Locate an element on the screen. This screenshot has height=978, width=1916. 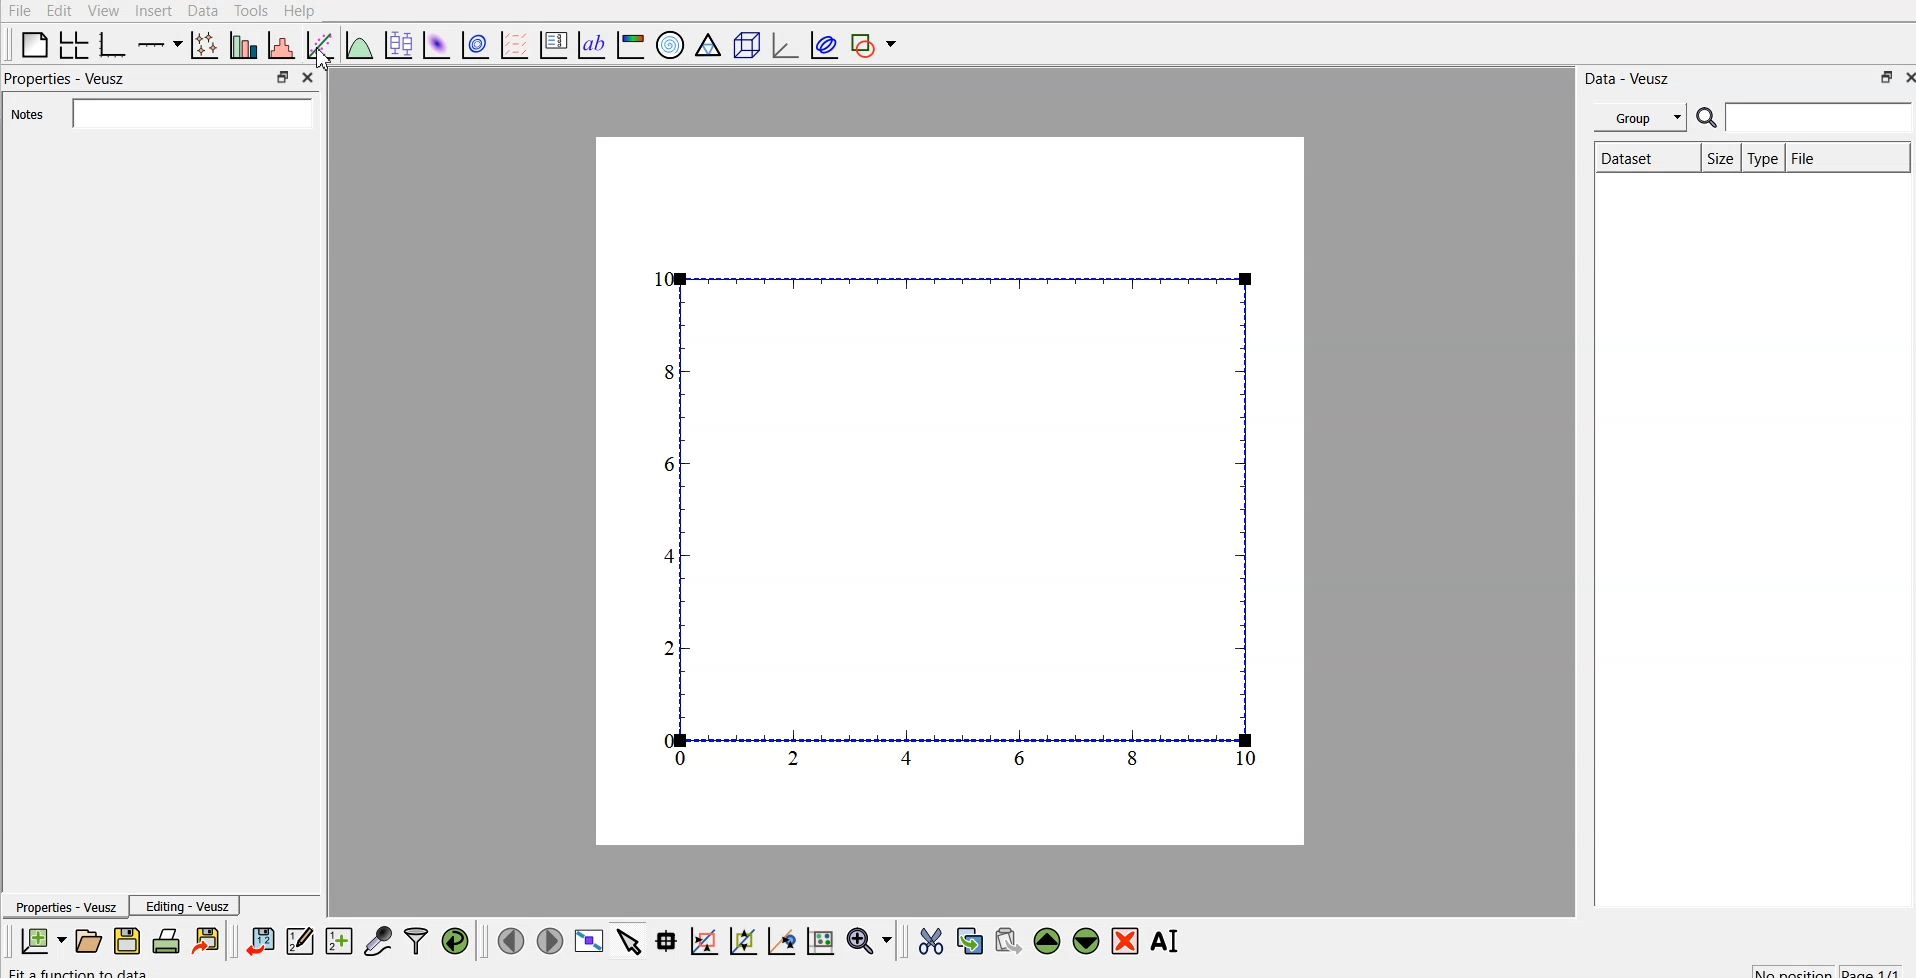
plot 2d data set as contours is located at coordinates (474, 46).